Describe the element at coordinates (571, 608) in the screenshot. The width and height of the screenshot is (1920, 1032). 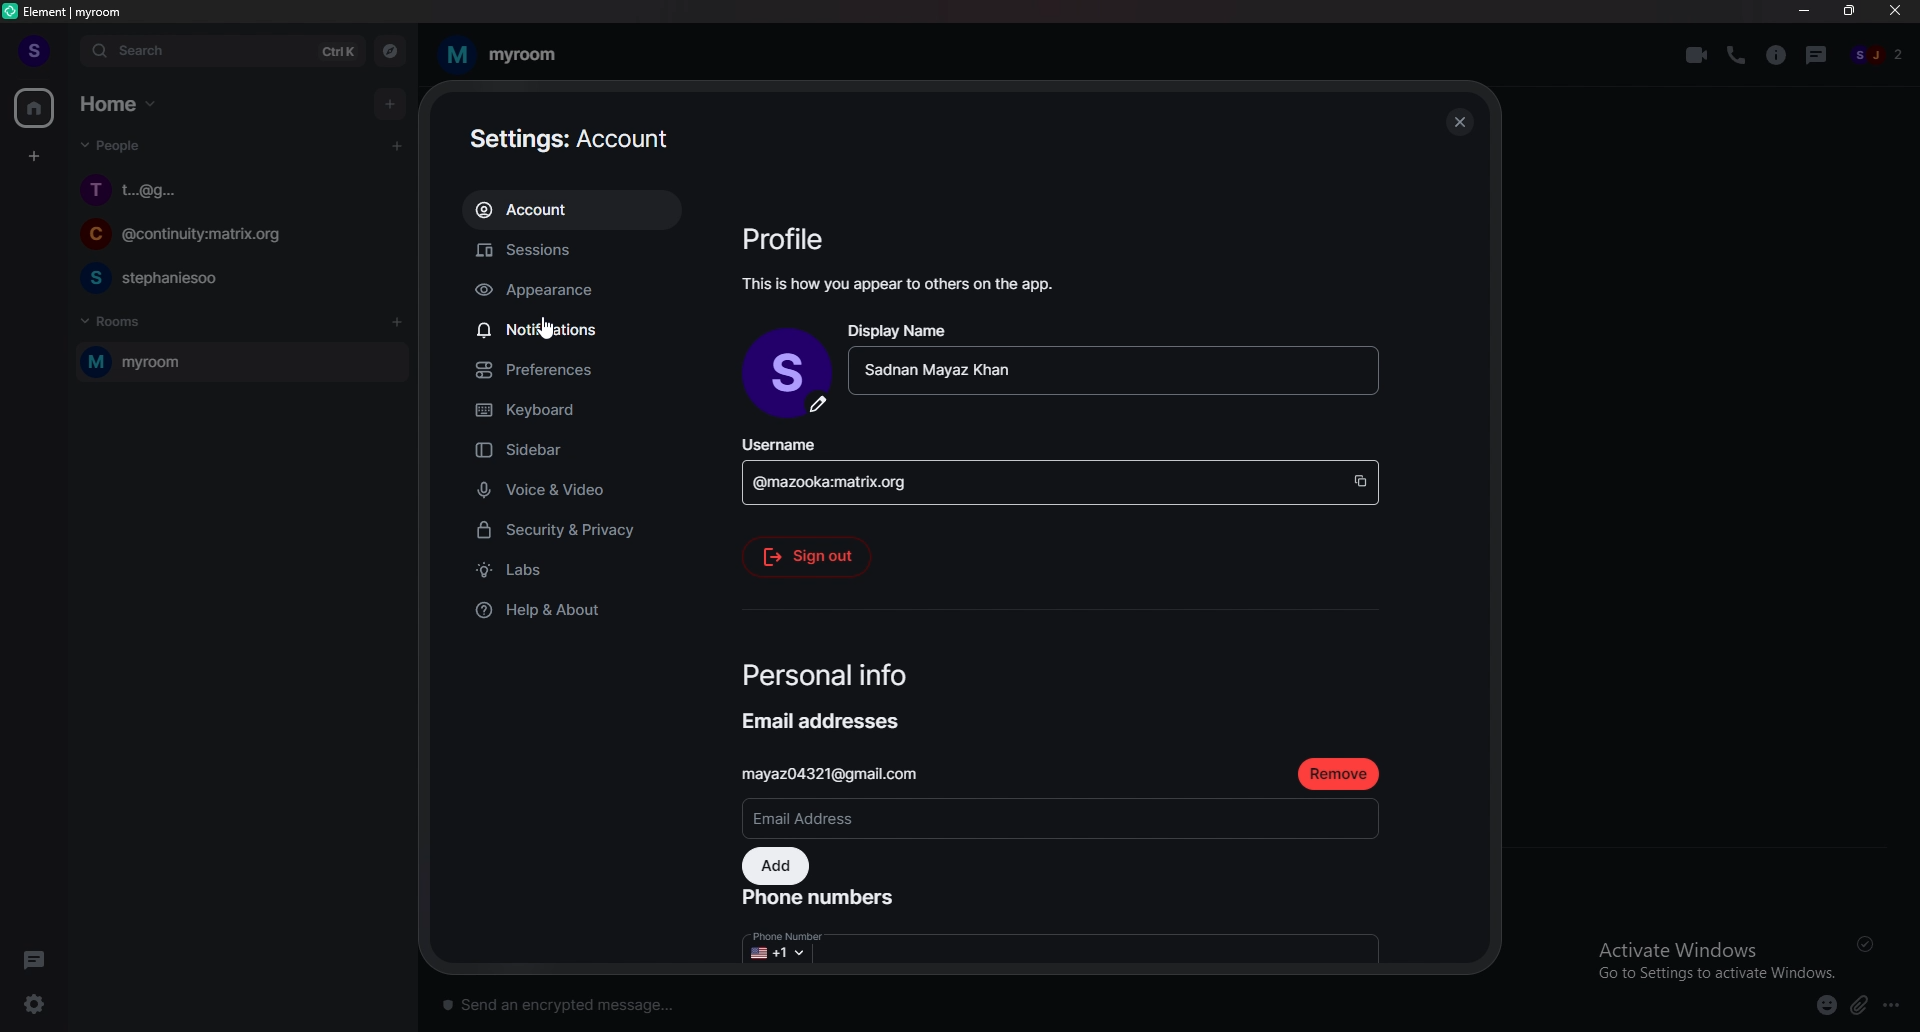
I see `help and about` at that location.